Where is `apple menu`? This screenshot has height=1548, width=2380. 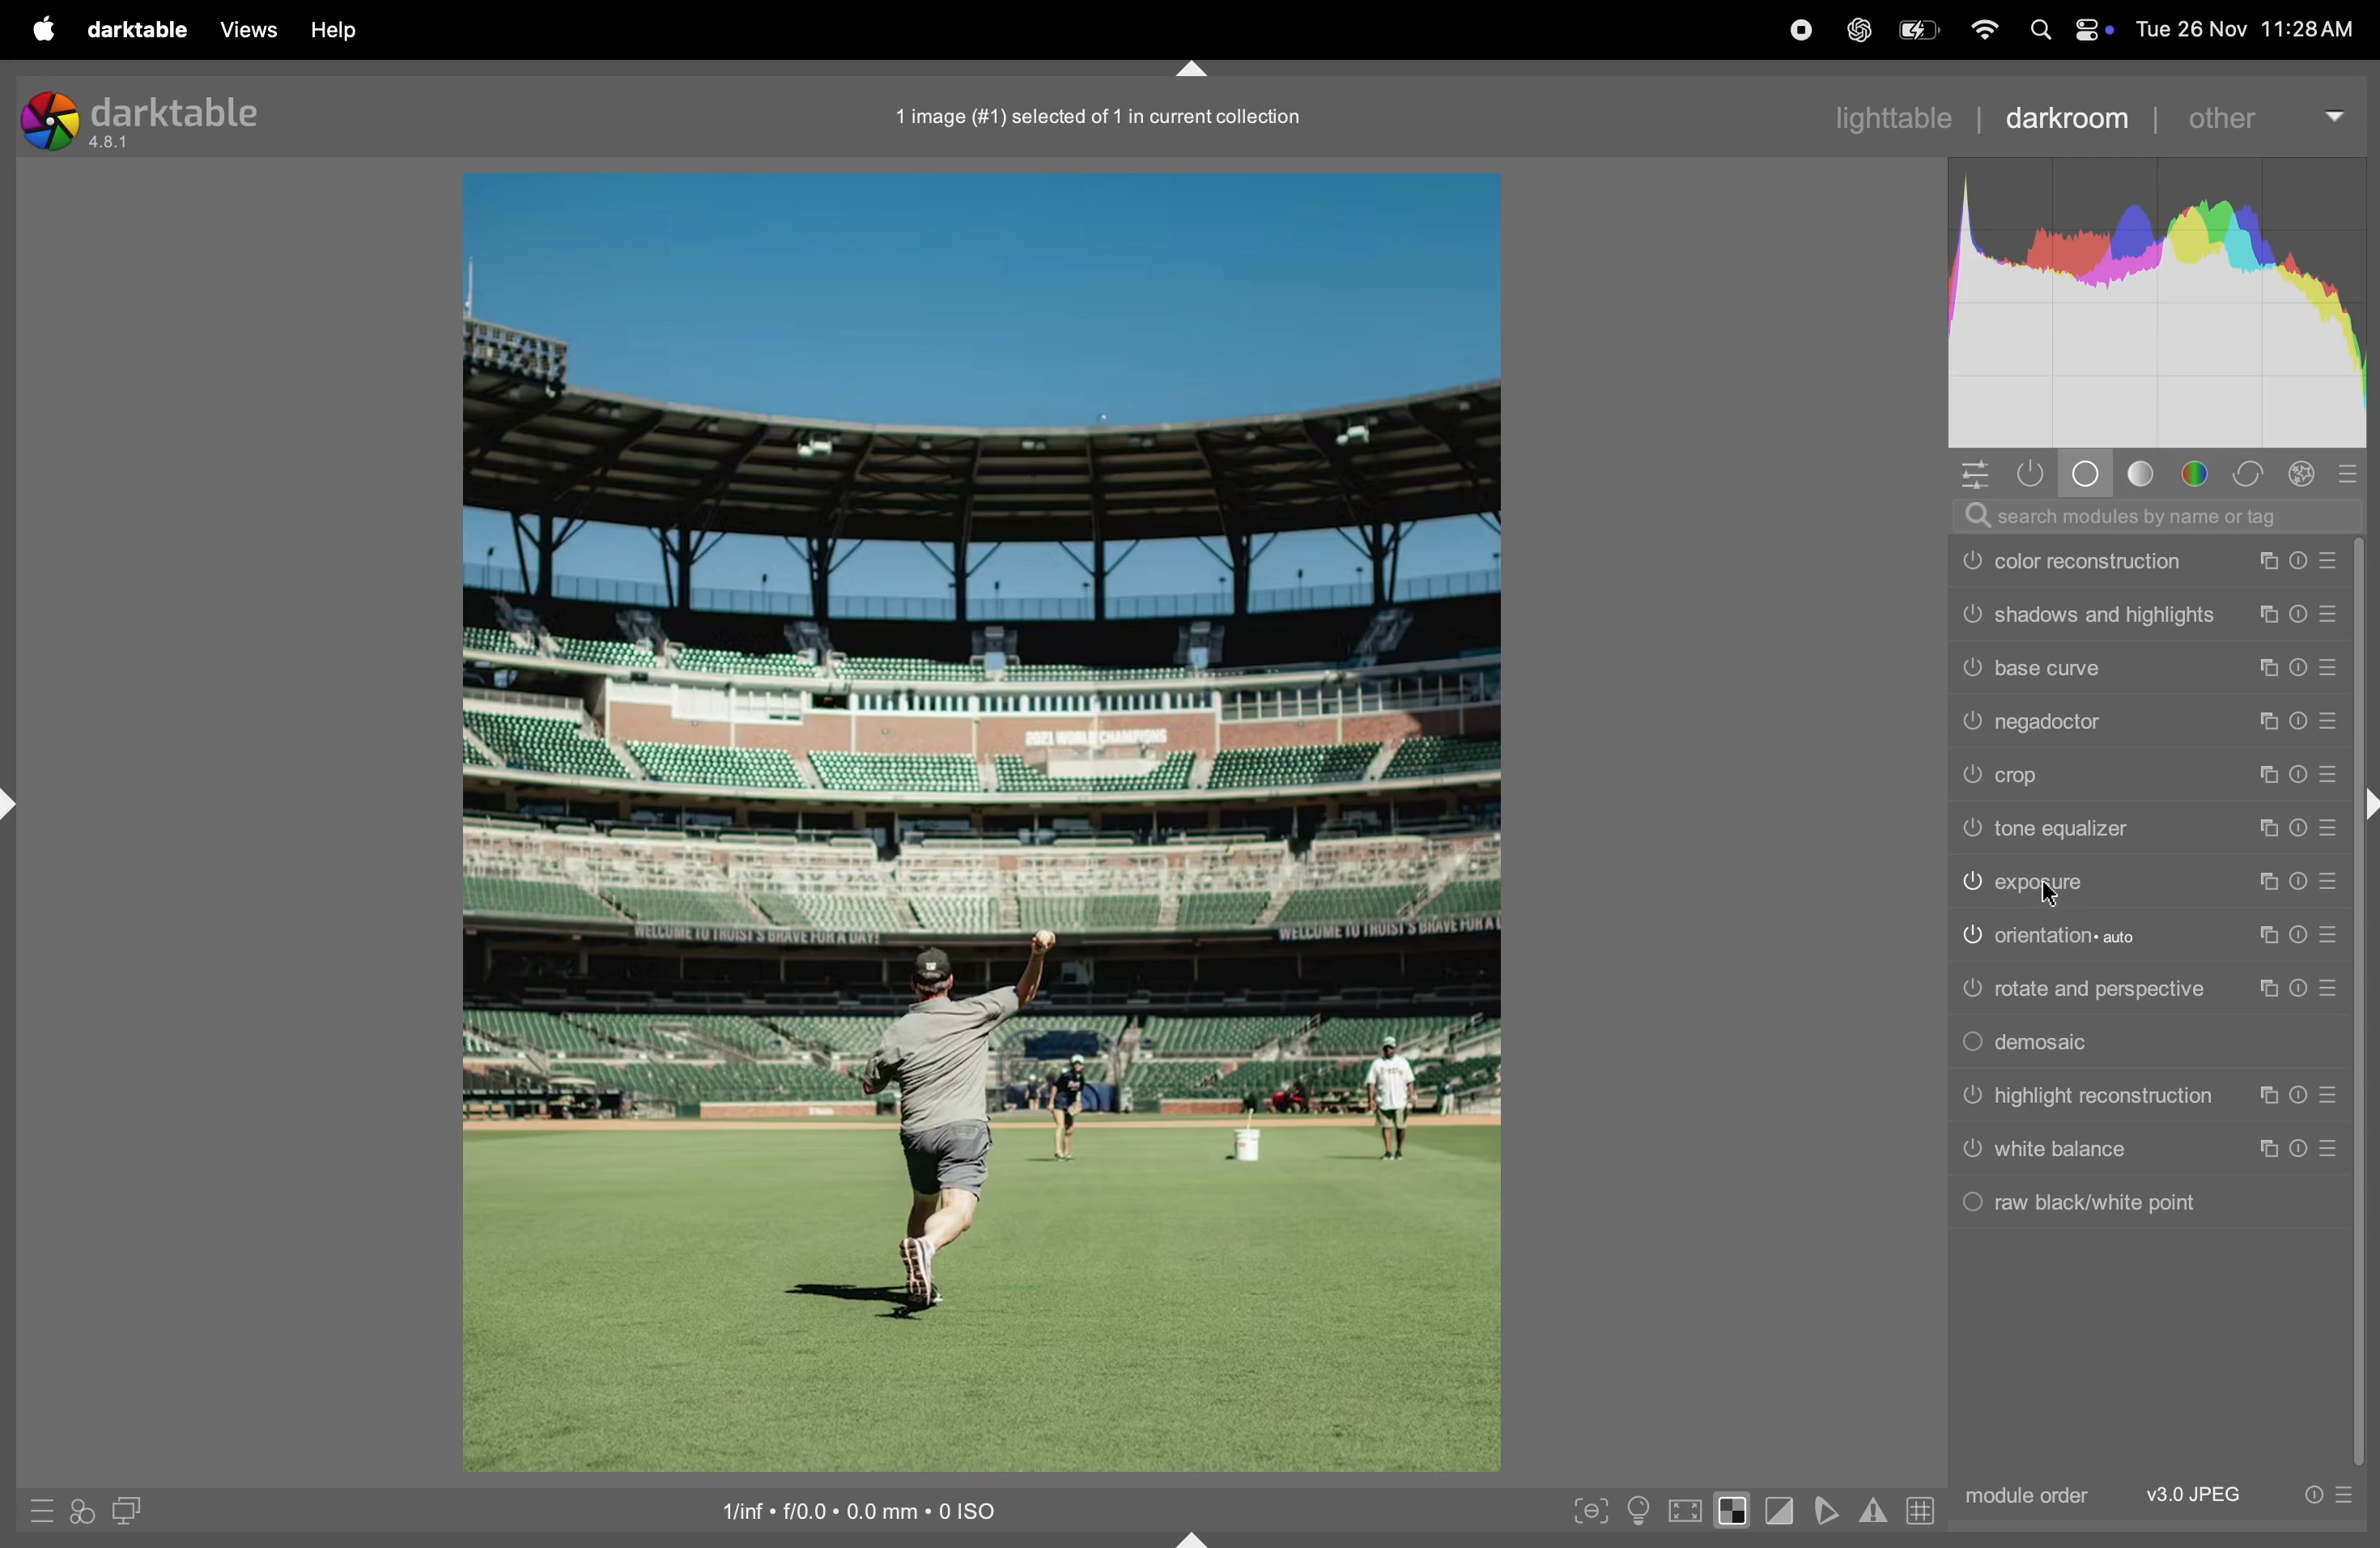
apple menu is located at coordinates (39, 29).